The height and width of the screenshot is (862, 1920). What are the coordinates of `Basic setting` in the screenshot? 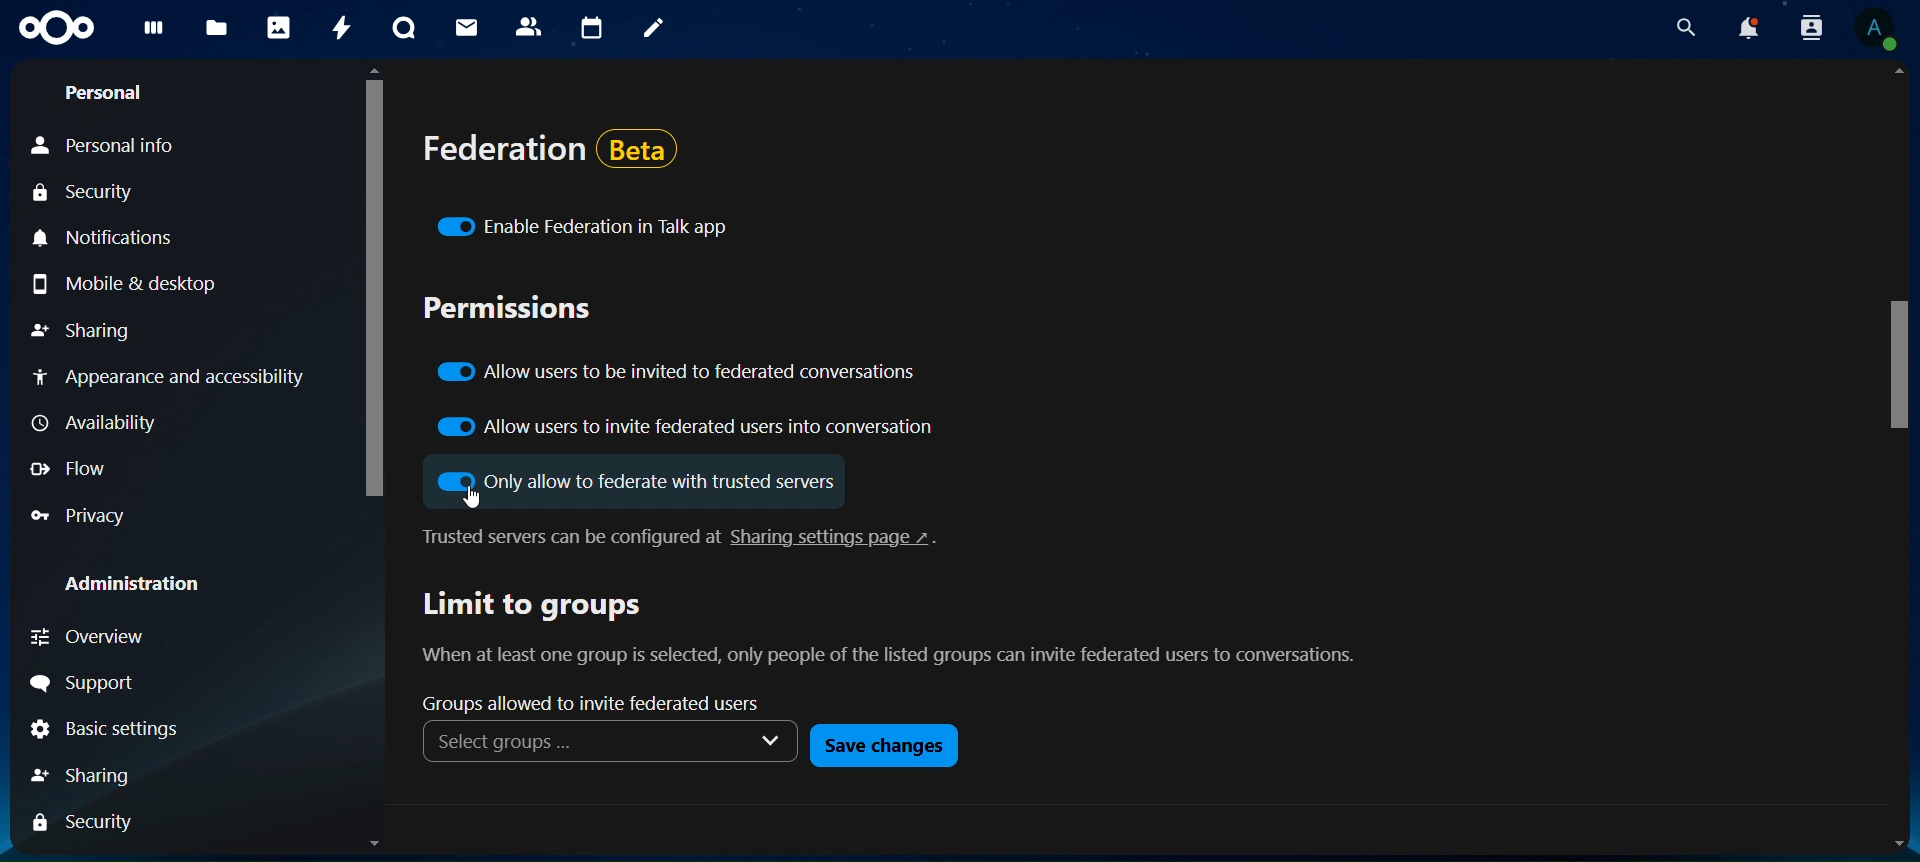 It's located at (111, 729).